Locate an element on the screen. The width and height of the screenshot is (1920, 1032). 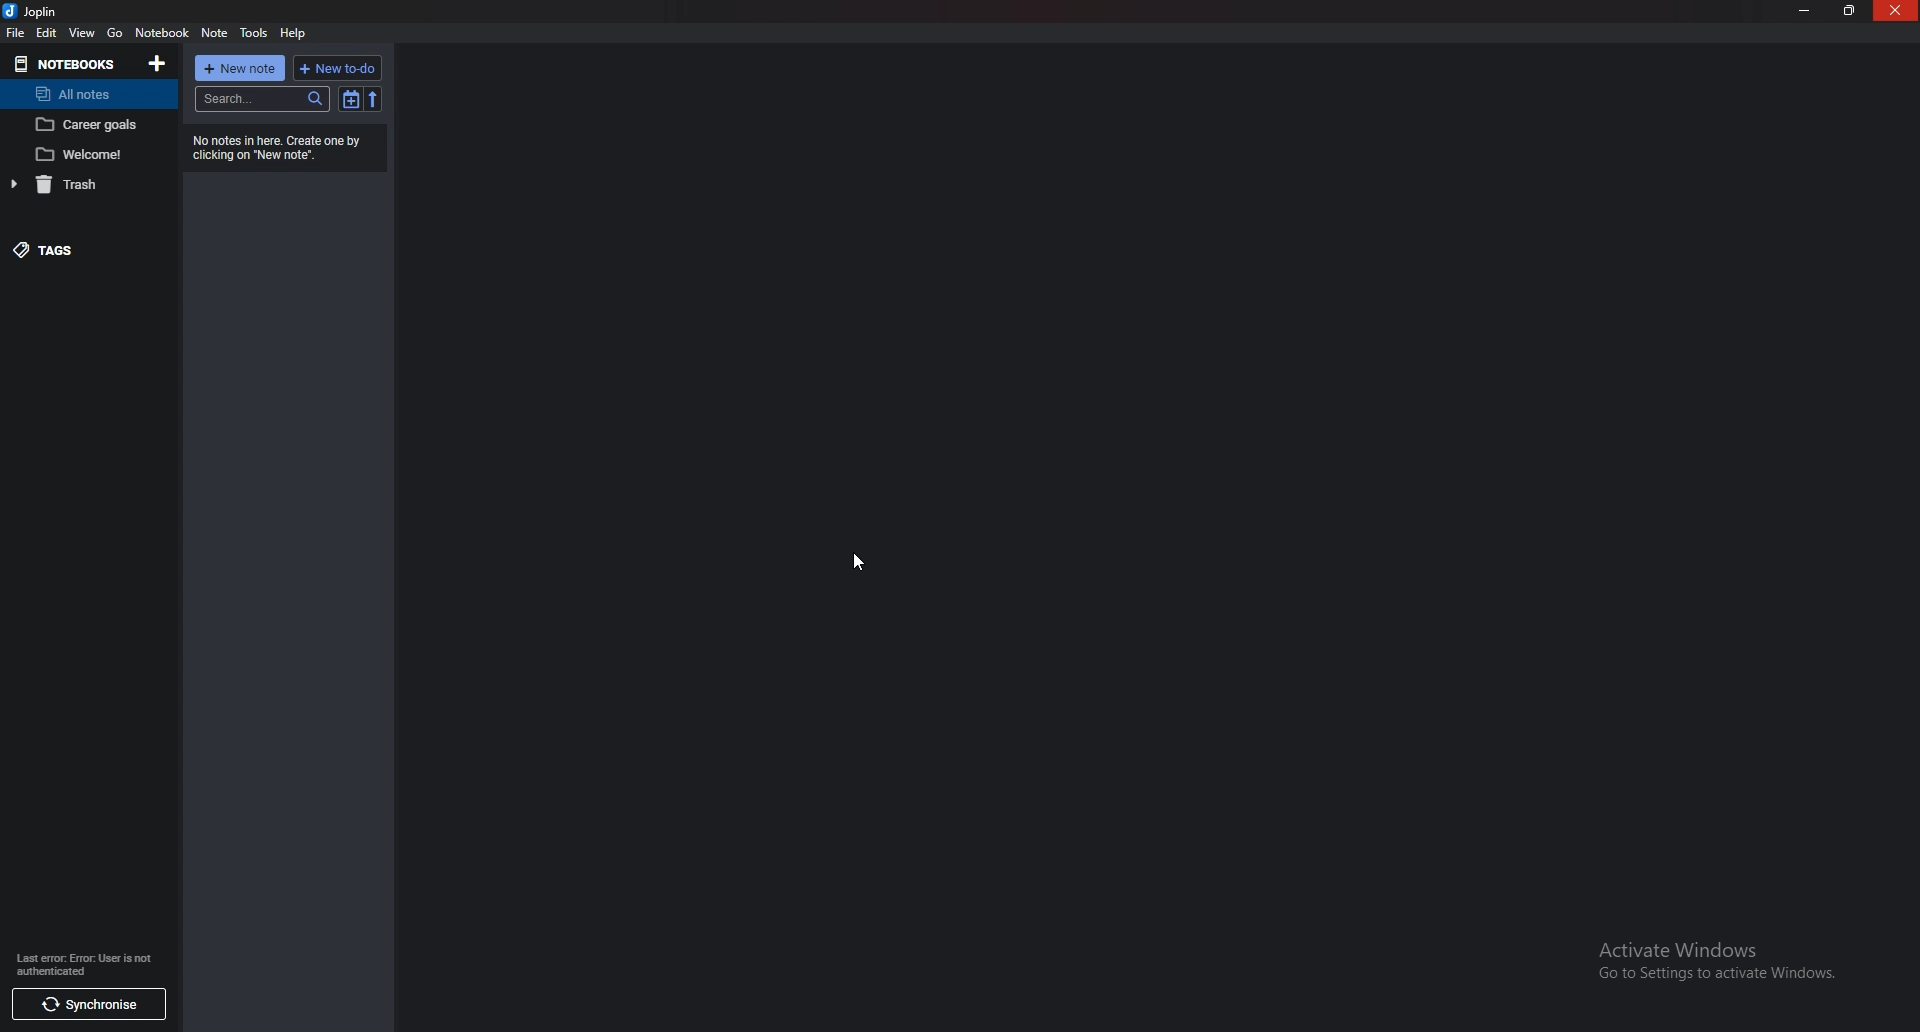
help is located at coordinates (294, 34).